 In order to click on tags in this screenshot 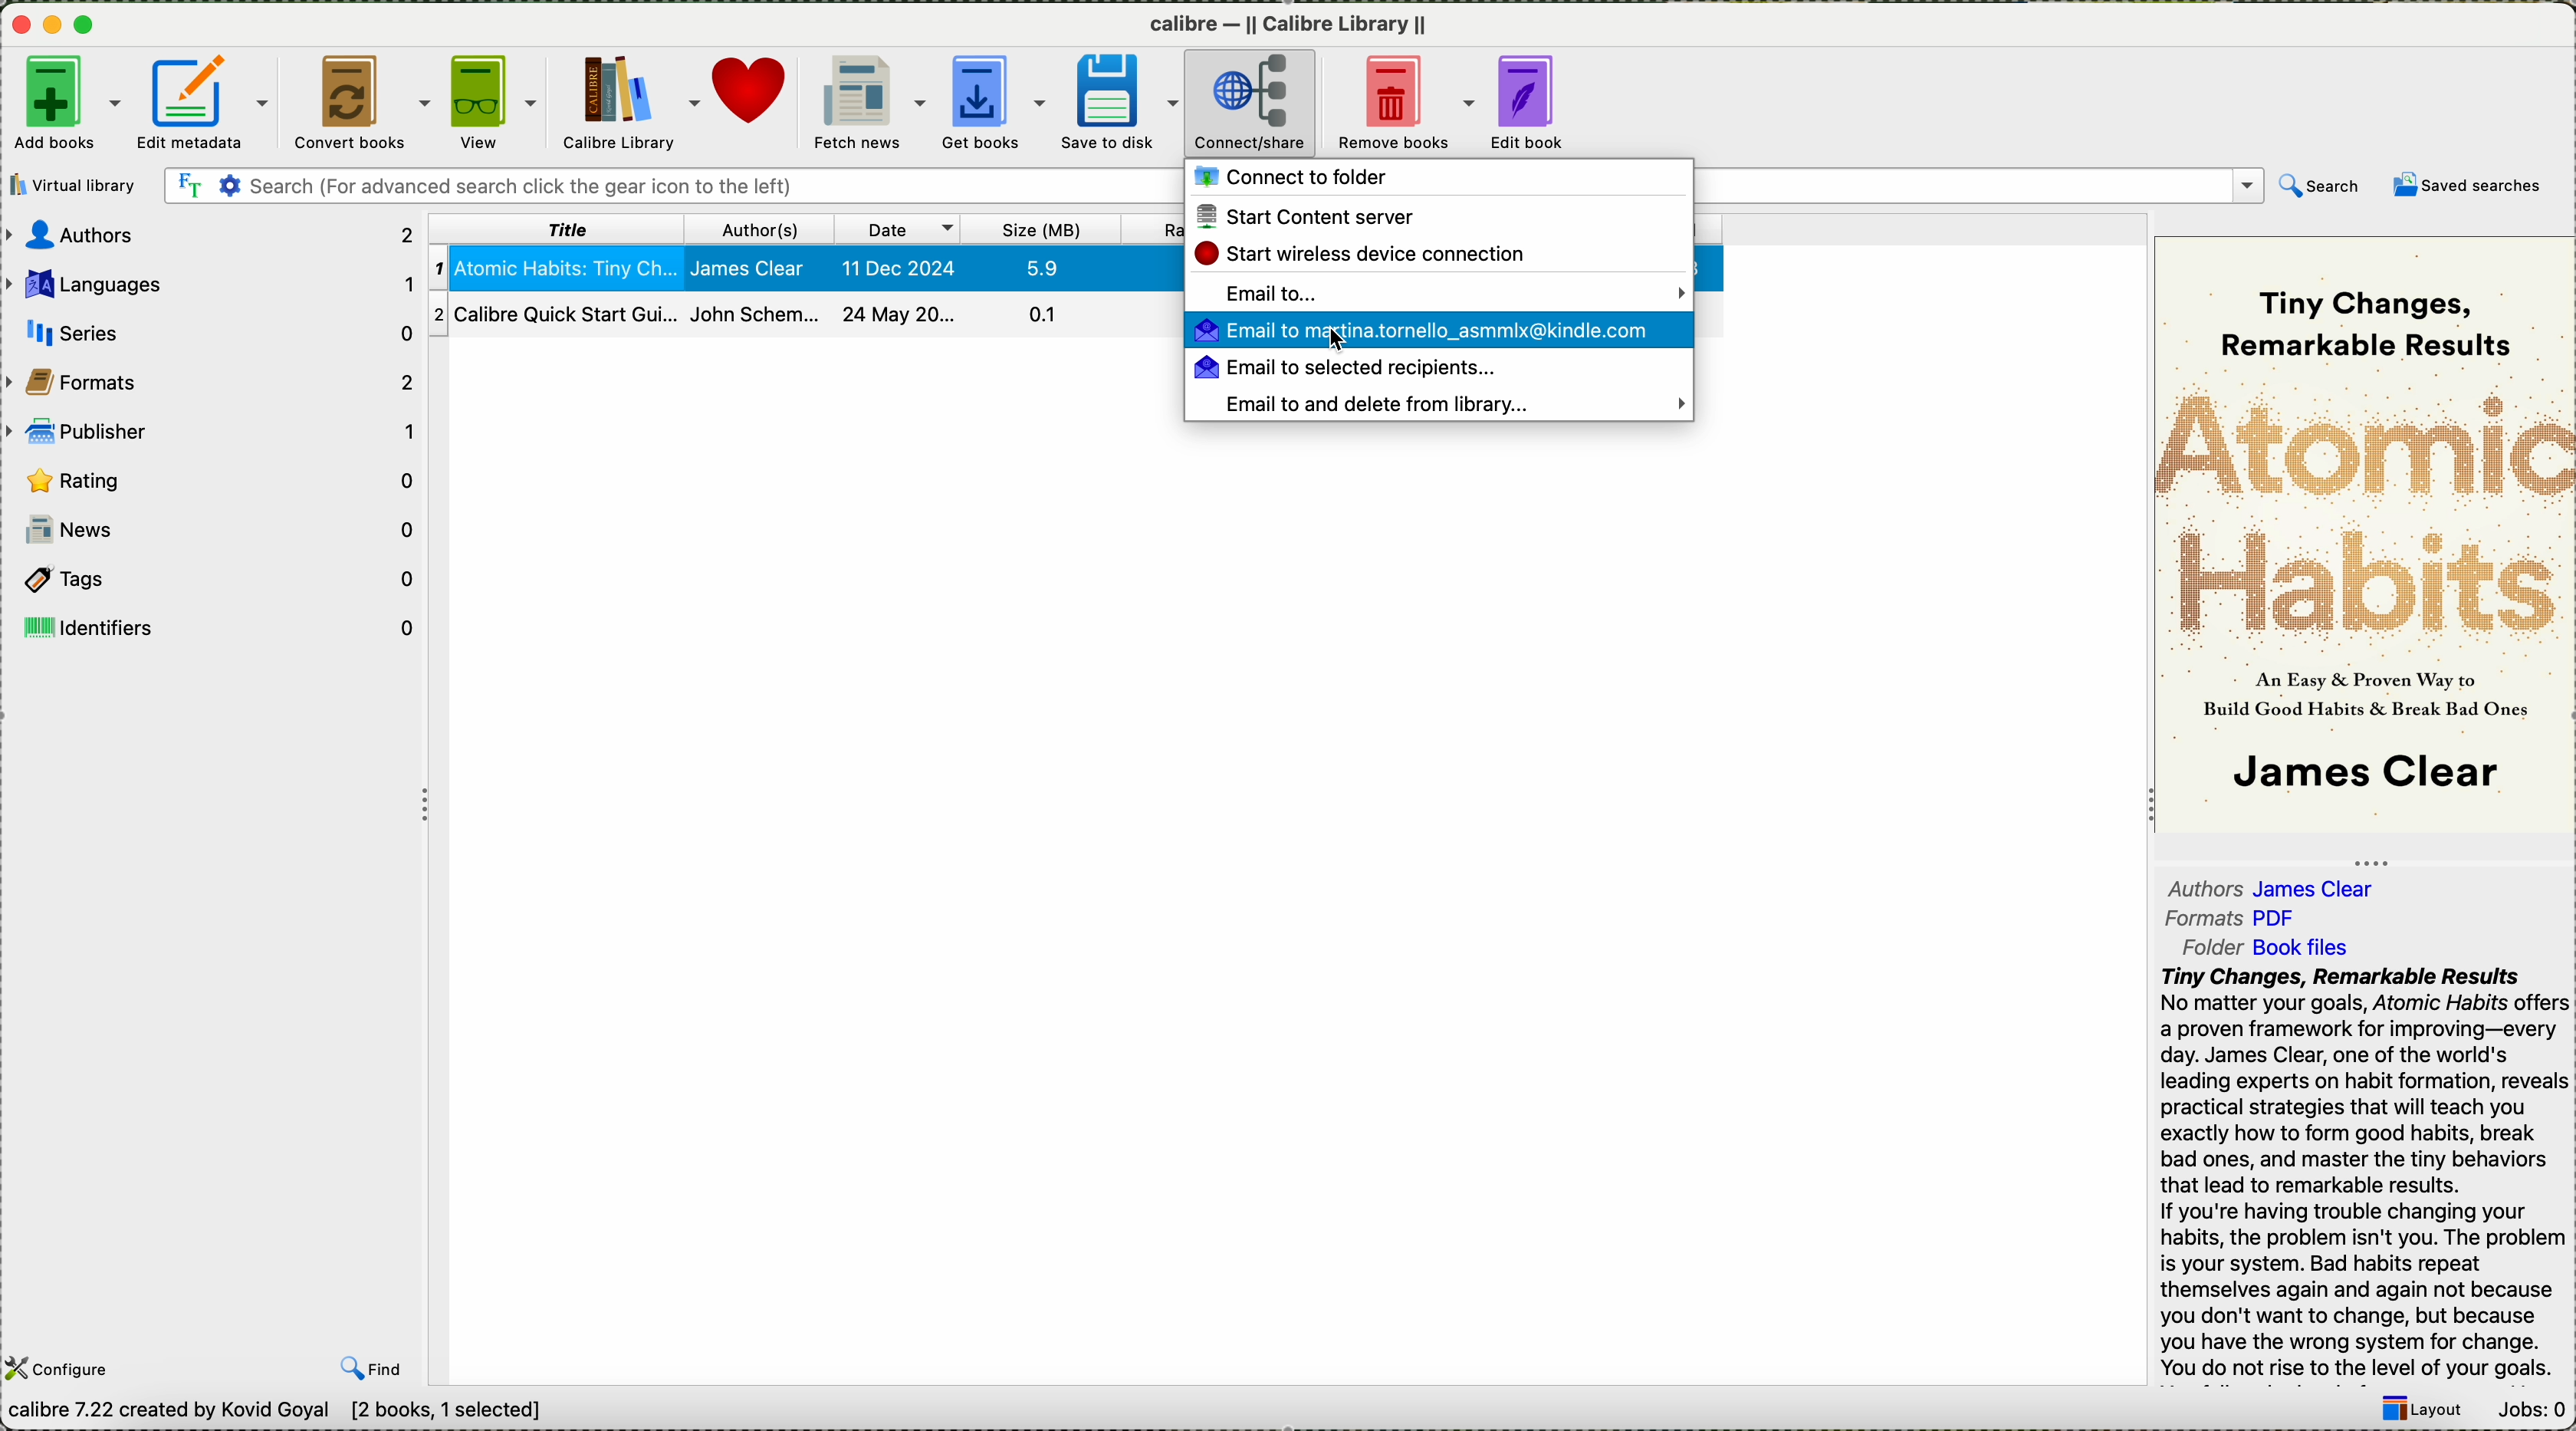, I will do `click(213, 582)`.